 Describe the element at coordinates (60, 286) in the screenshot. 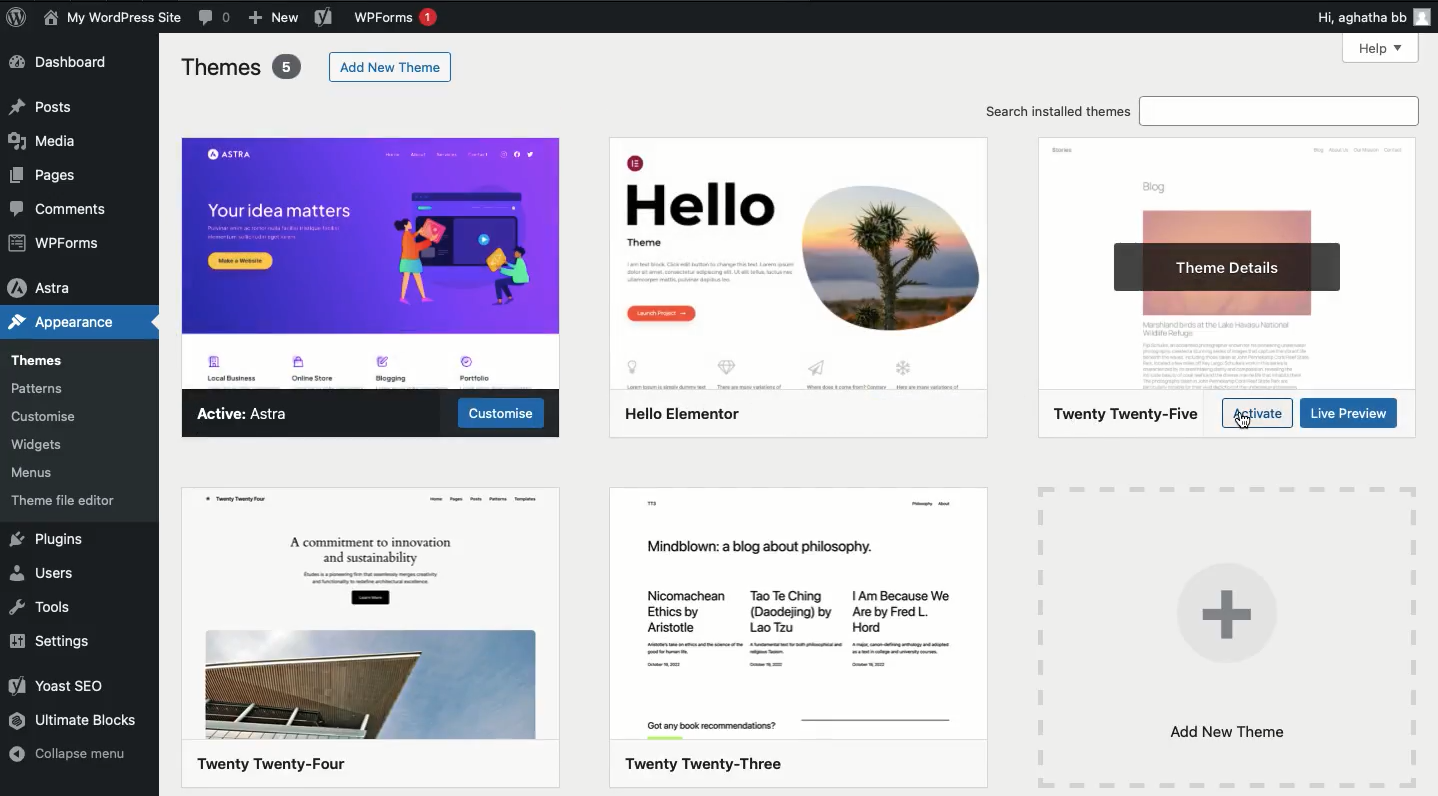

I see `Astra` at that location.